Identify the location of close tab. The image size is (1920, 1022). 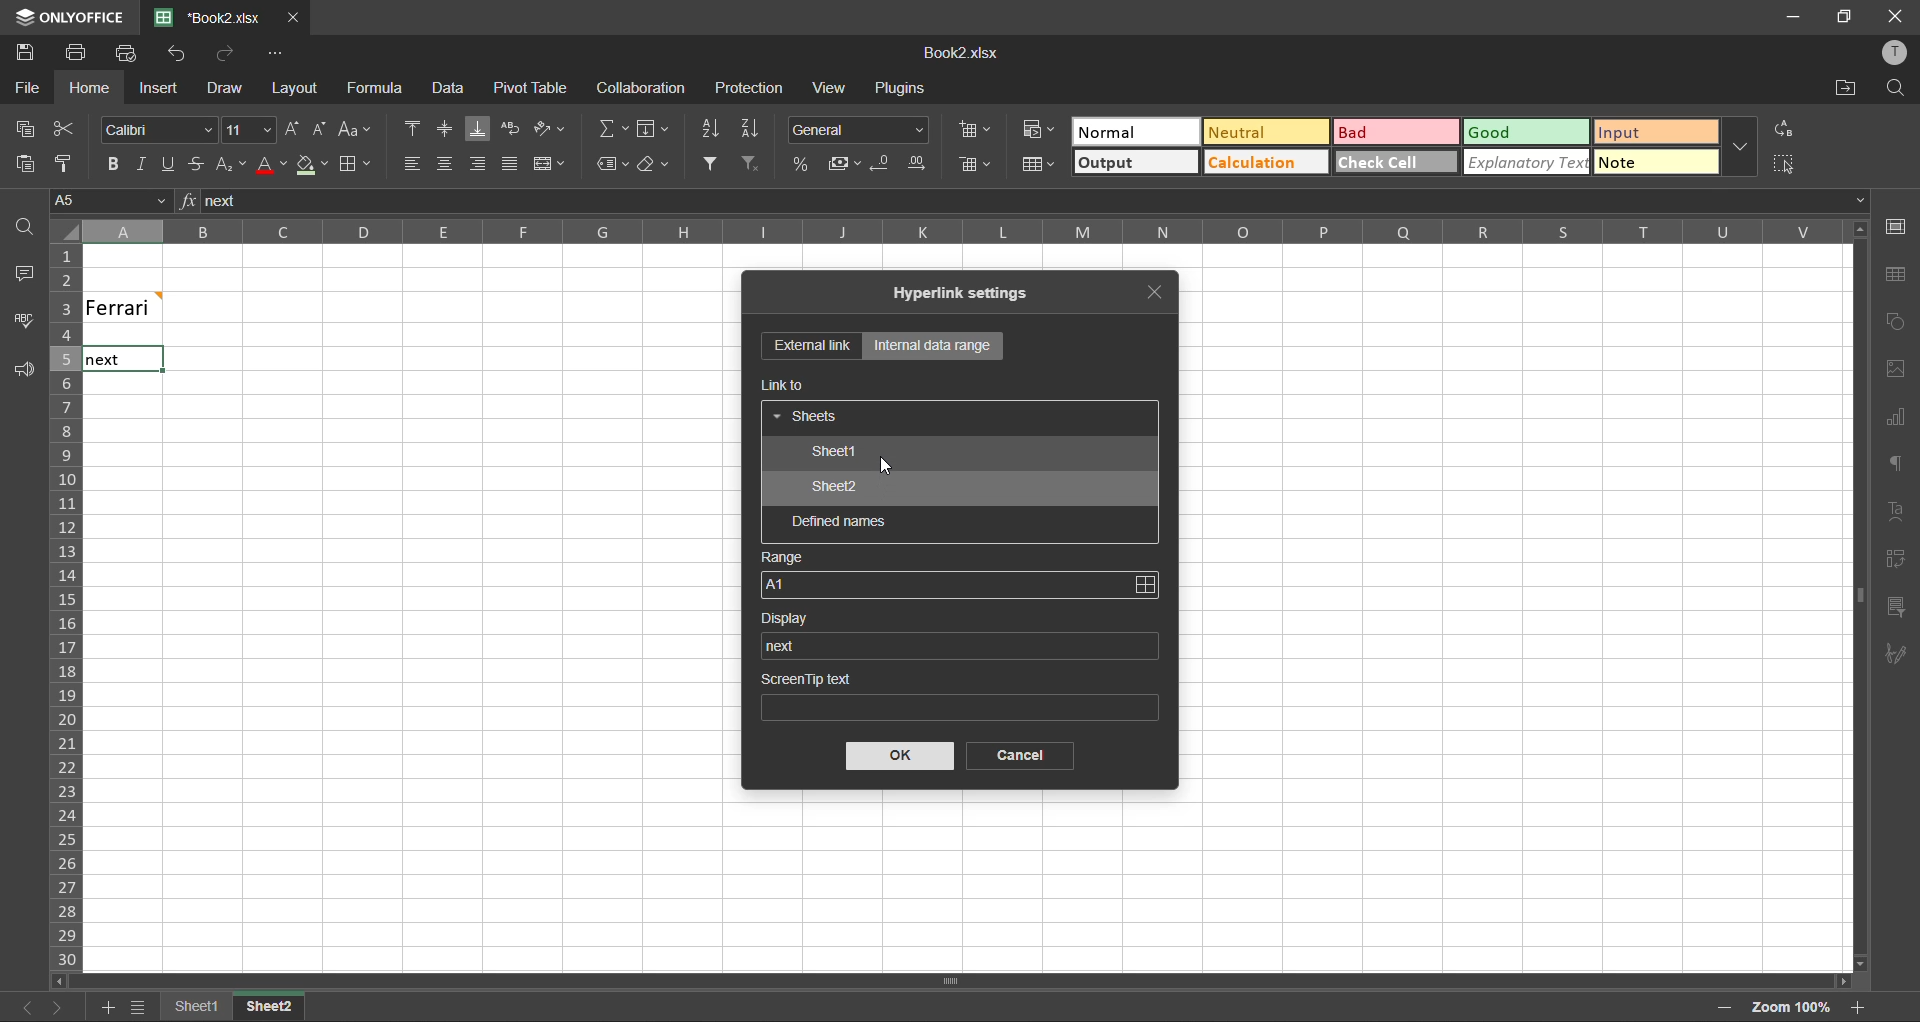
(1163, 289).